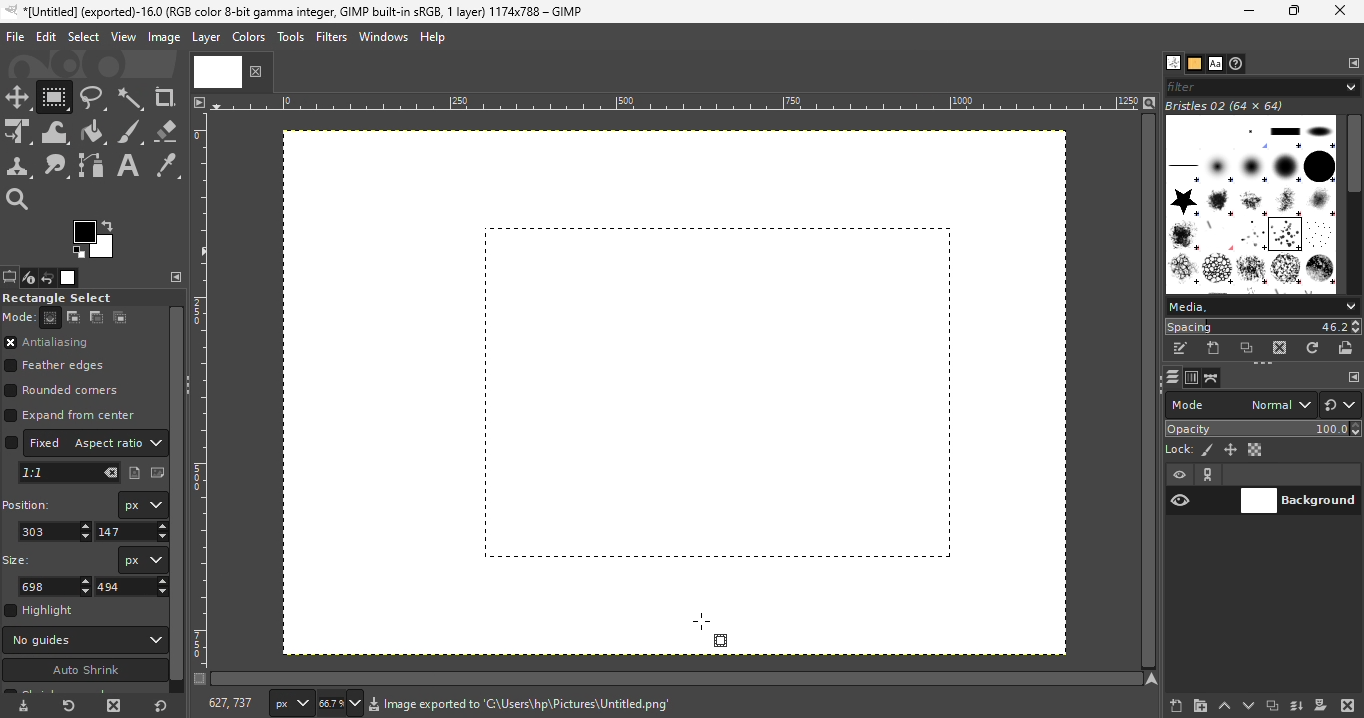  Describe the element at coordinates (95, 98) in the screenshot. I see `Free select tool` at that location.